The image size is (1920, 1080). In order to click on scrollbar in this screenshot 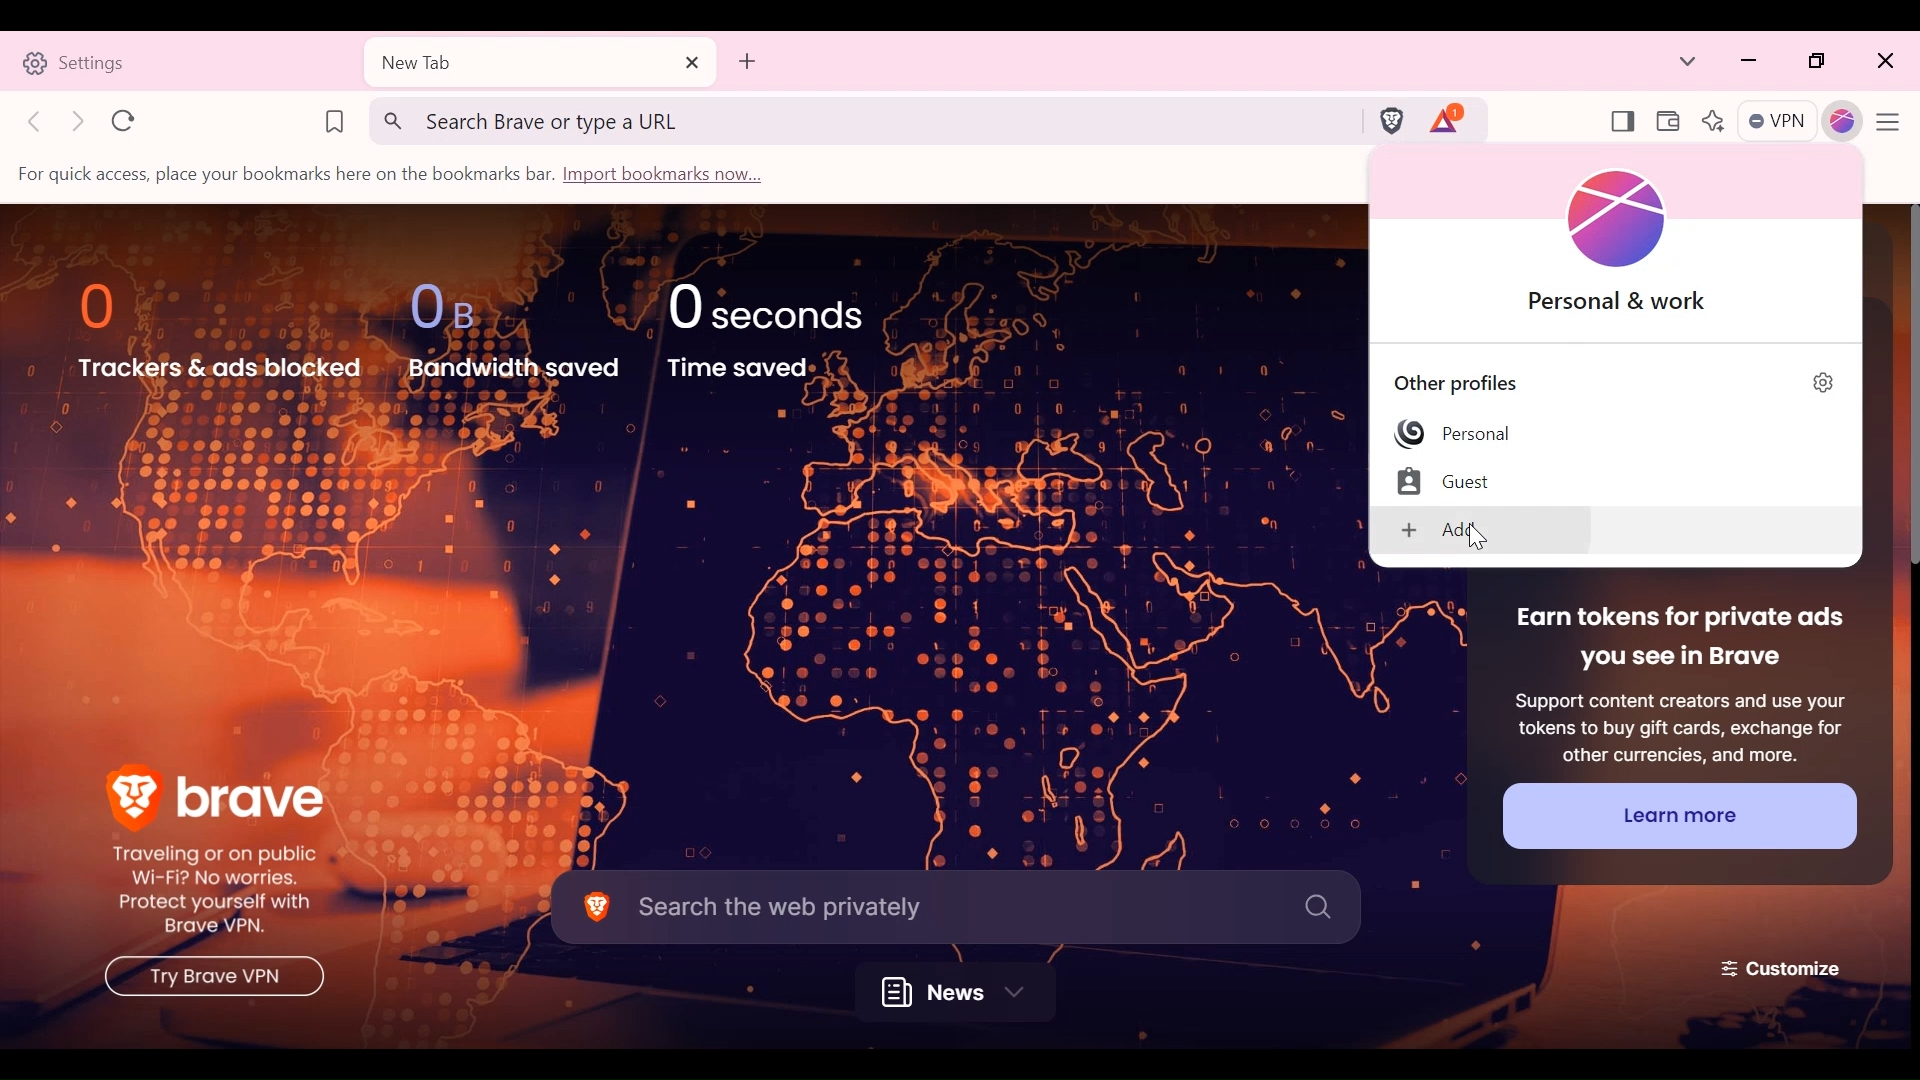, I will do `click(1903, 389)`.